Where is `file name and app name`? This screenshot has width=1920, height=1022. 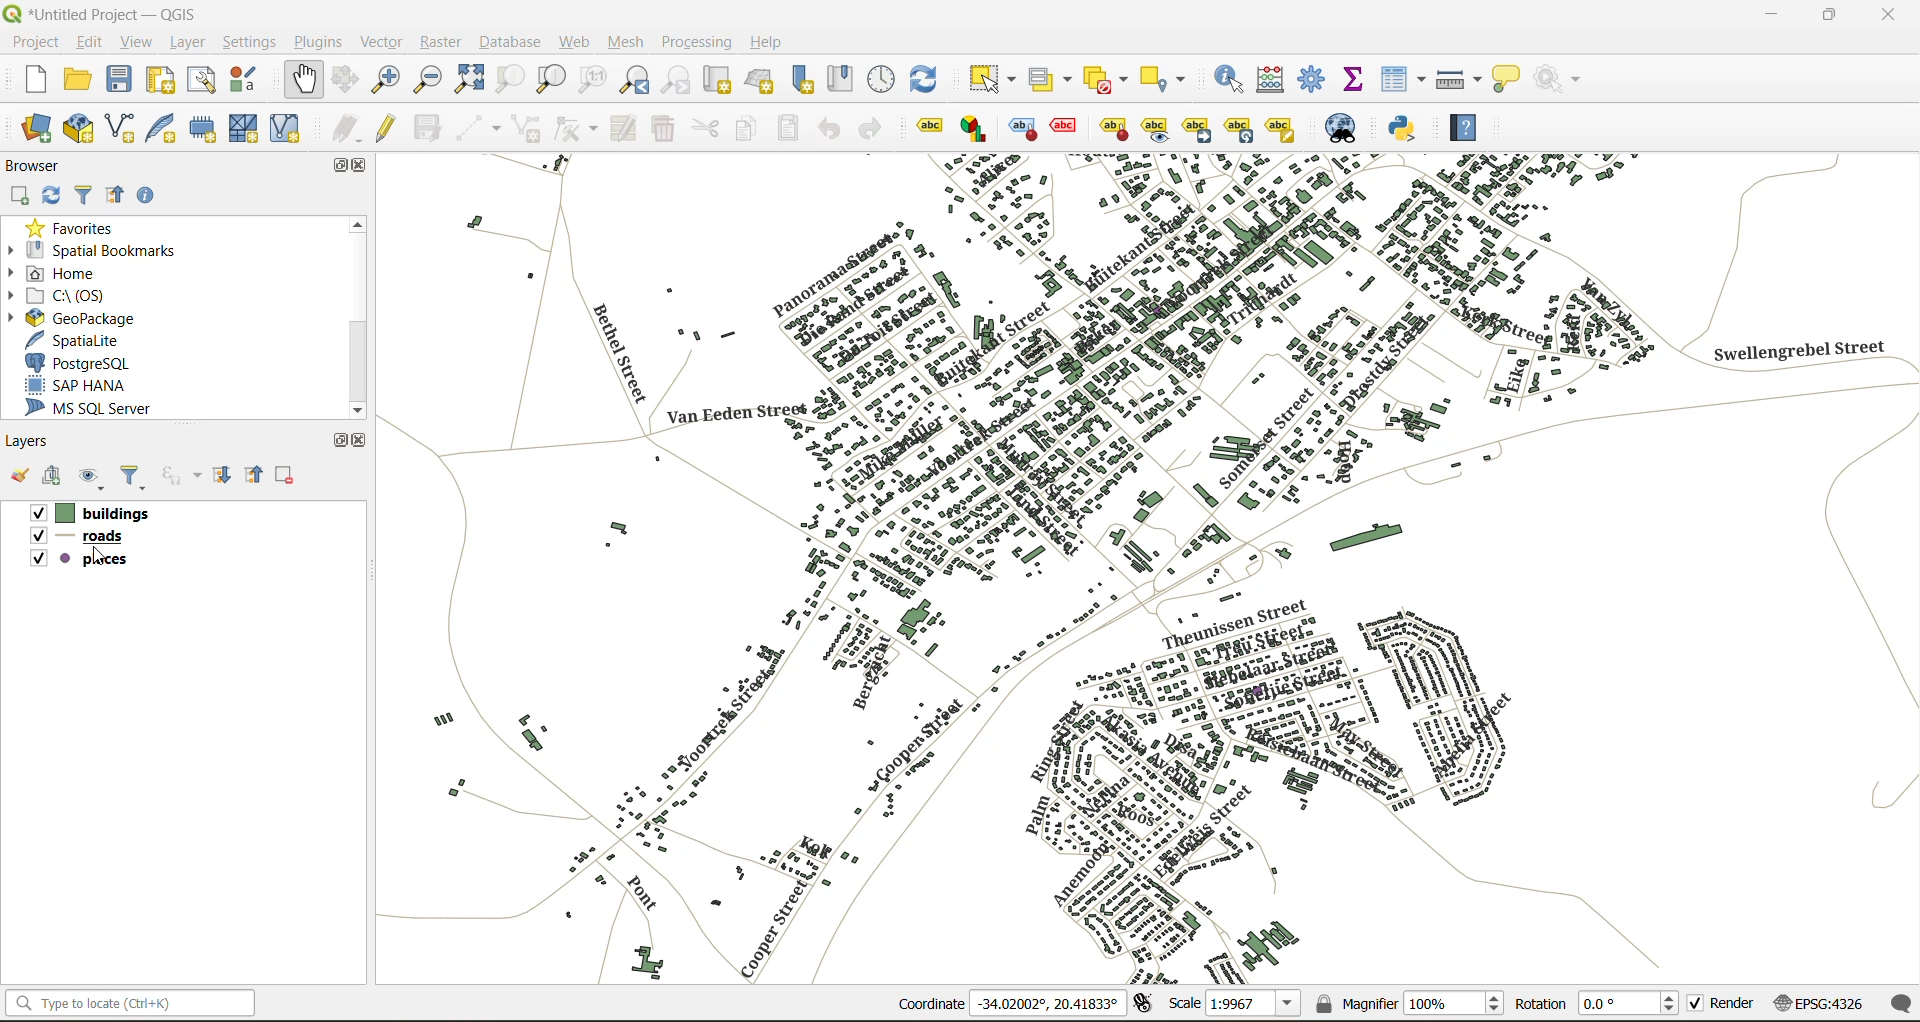
file name and app name is located at coordinates (102, 13).